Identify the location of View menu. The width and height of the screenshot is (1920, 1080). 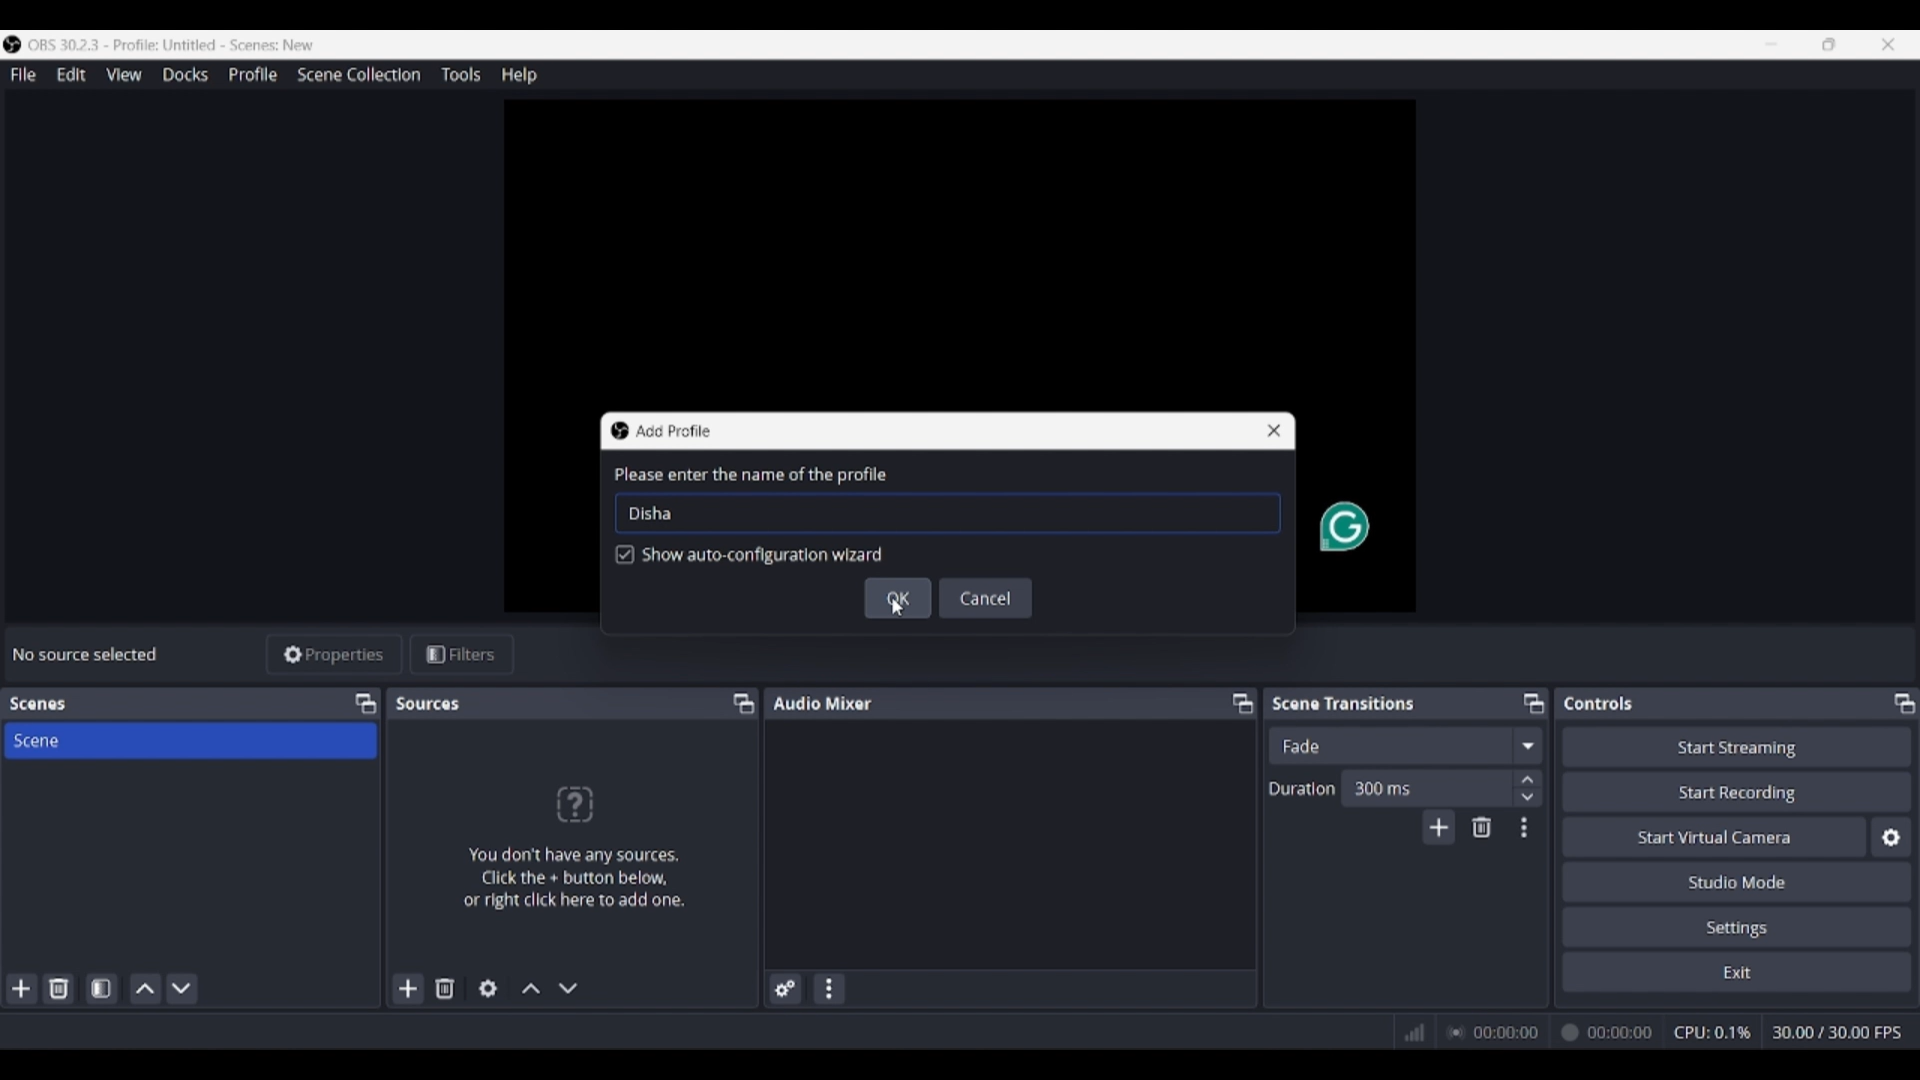
(124, 74).